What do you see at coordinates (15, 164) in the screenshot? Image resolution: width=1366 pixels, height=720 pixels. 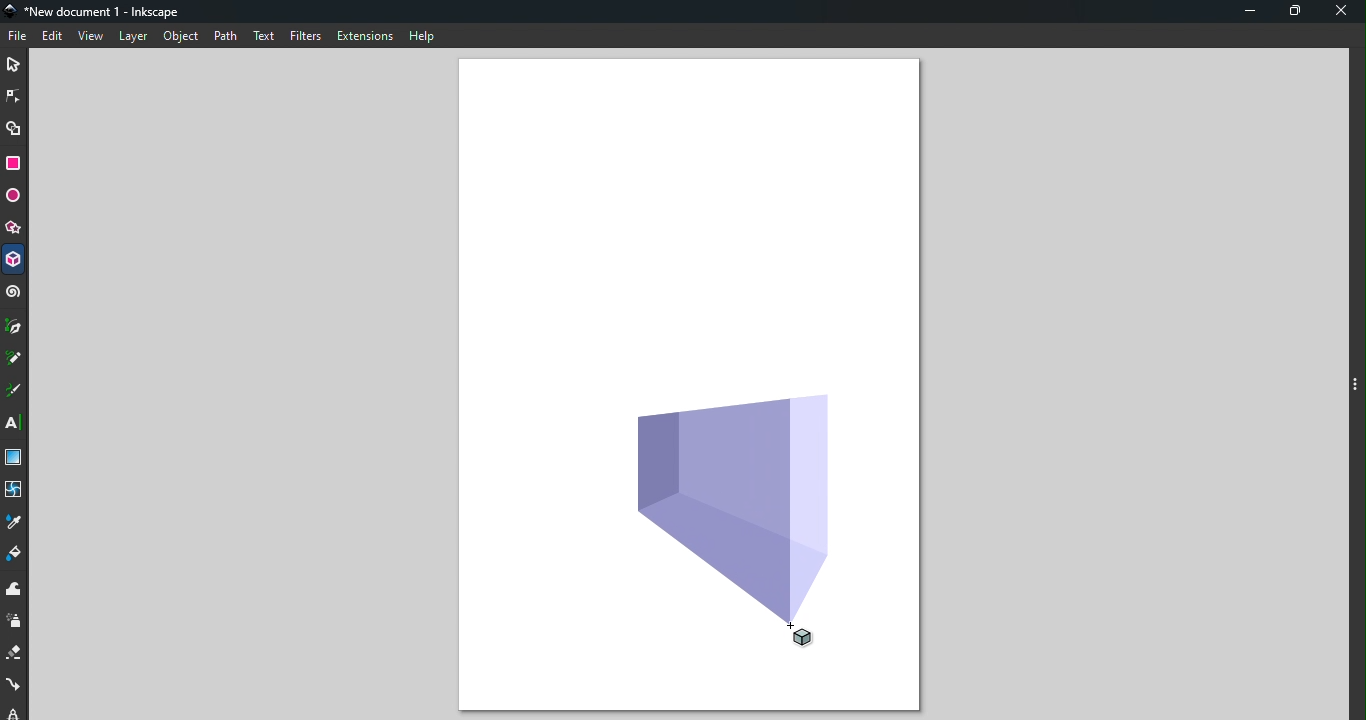 I see `Rectangle tool` at bounding box center [15, 164].